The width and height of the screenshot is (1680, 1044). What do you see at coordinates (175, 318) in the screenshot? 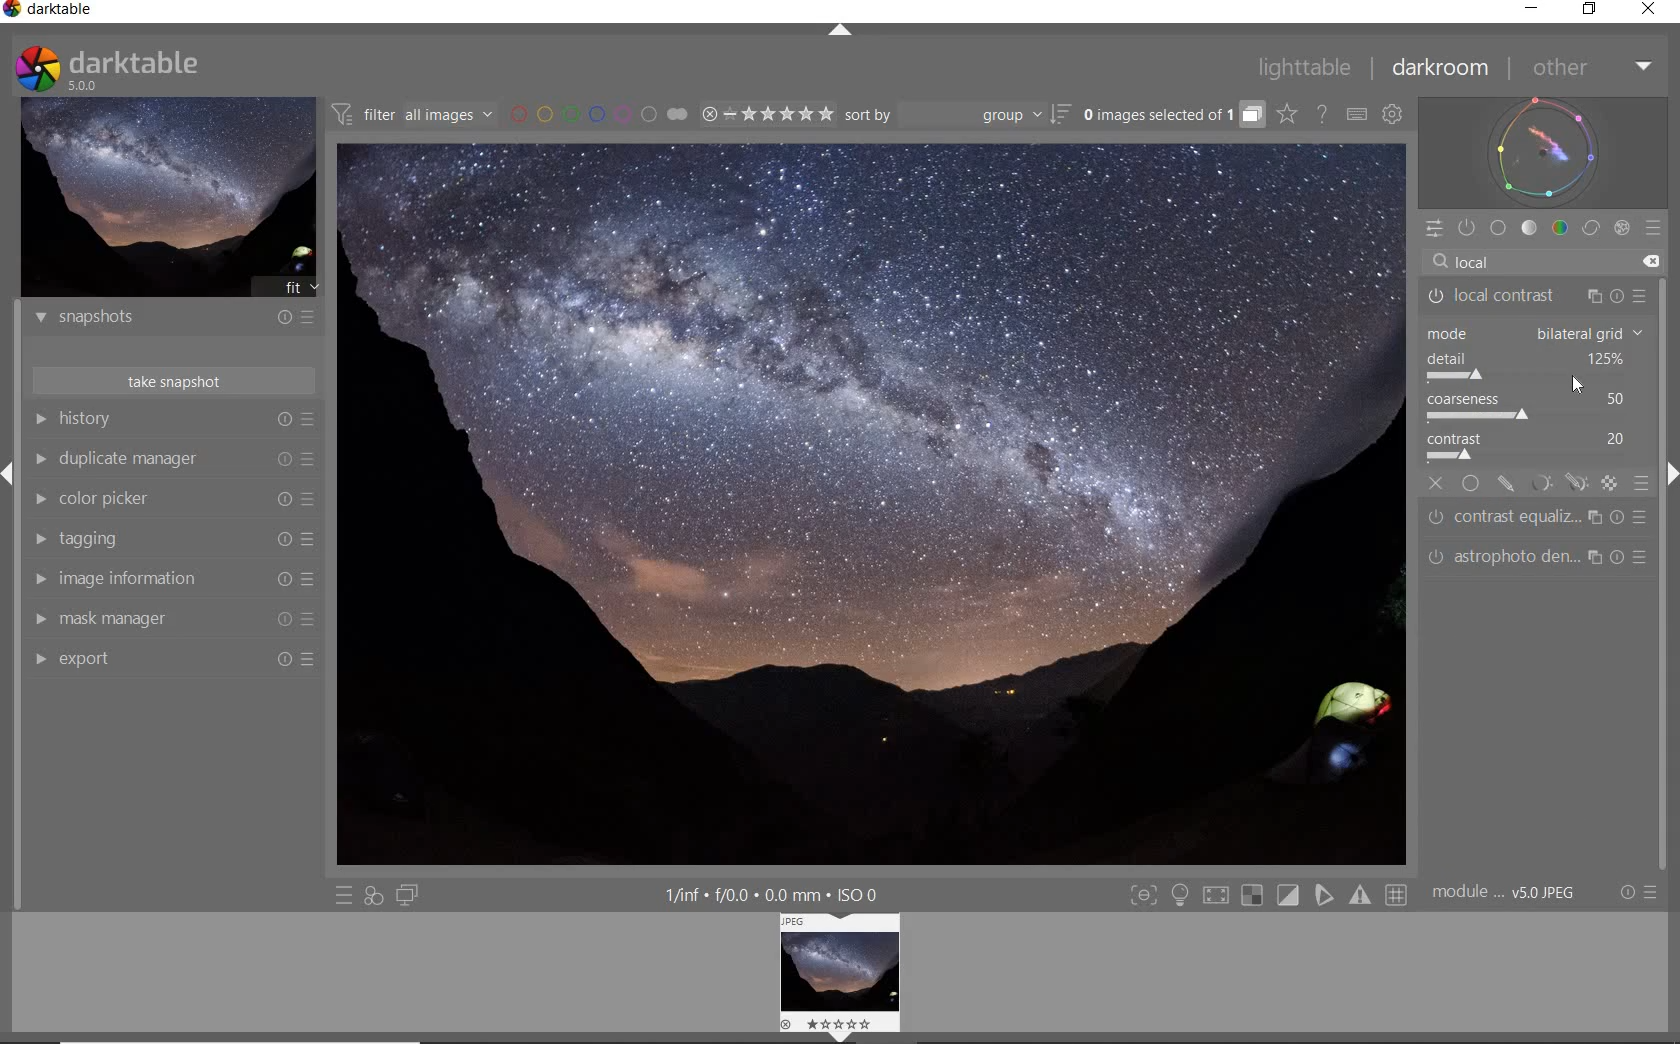
I see `SNAPSHOTS` at bounding box center [175, 318].